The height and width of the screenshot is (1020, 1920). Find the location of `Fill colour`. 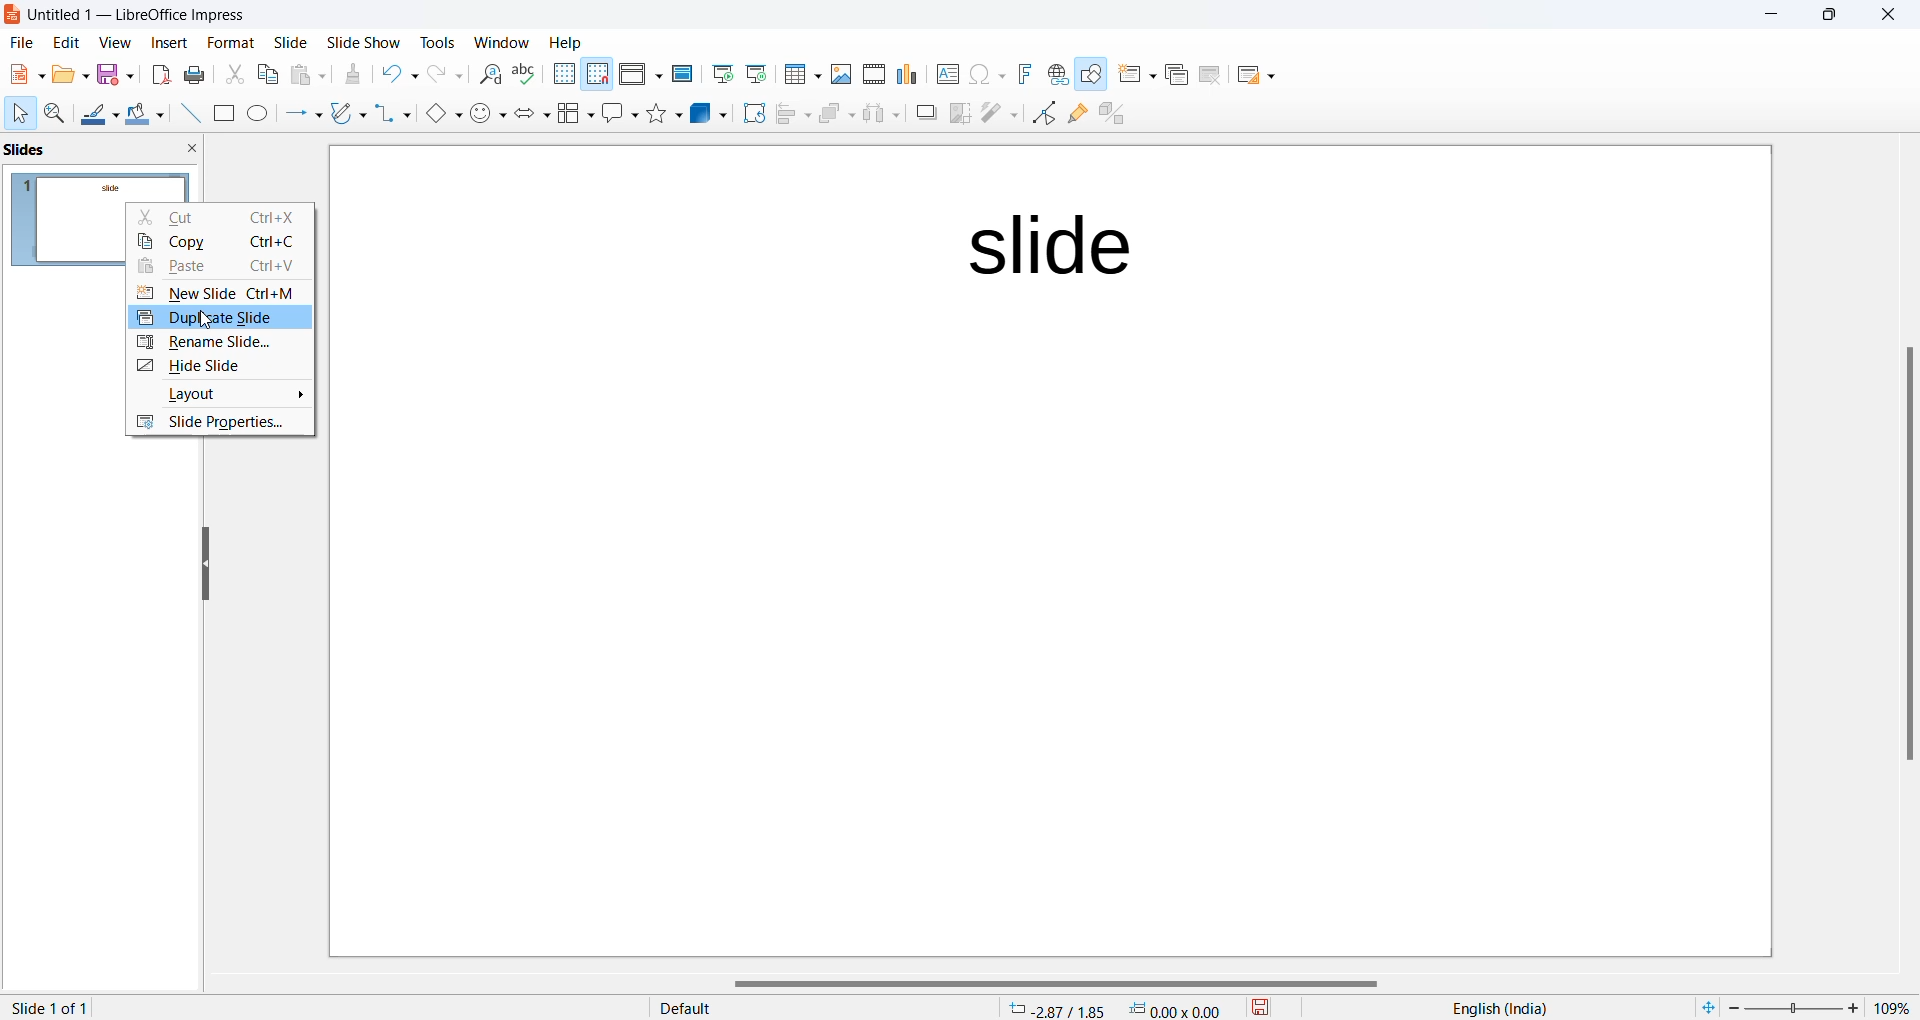

Fill colour is located at coordinates (142, 113).